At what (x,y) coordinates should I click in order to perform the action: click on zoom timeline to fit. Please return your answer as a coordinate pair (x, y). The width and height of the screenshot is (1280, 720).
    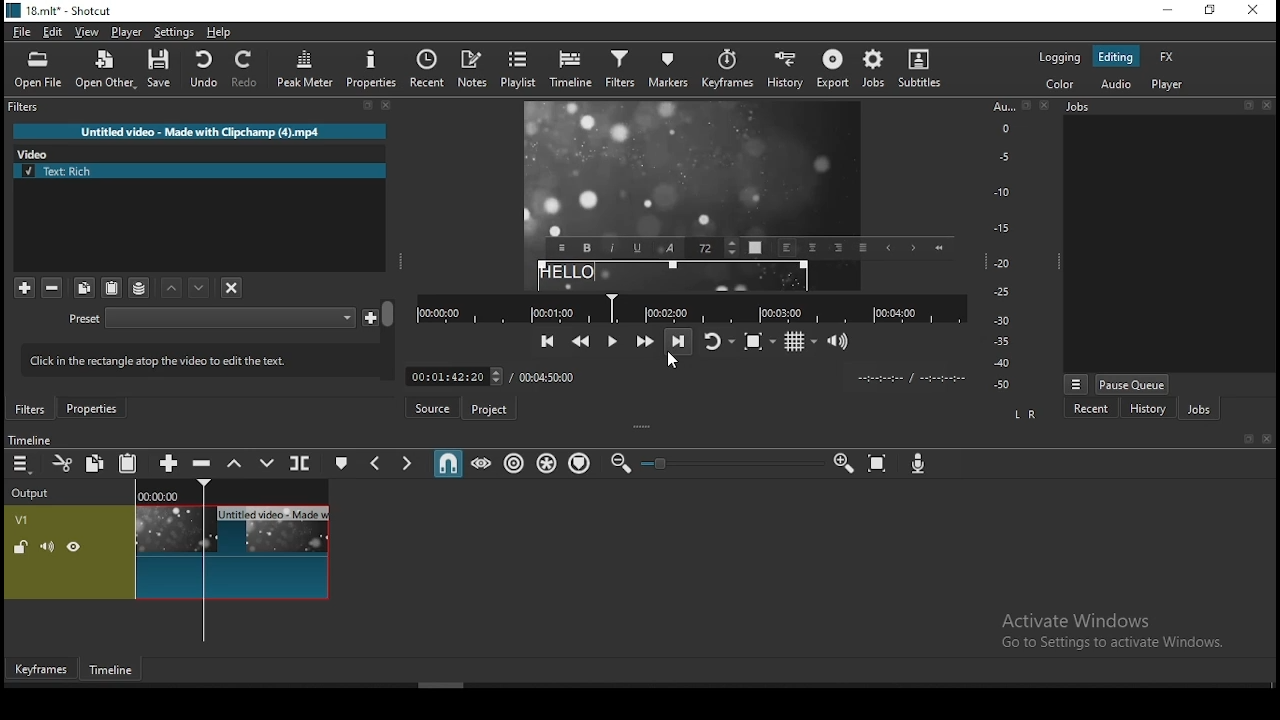
    Looking at the image, I should click on (878, 463).